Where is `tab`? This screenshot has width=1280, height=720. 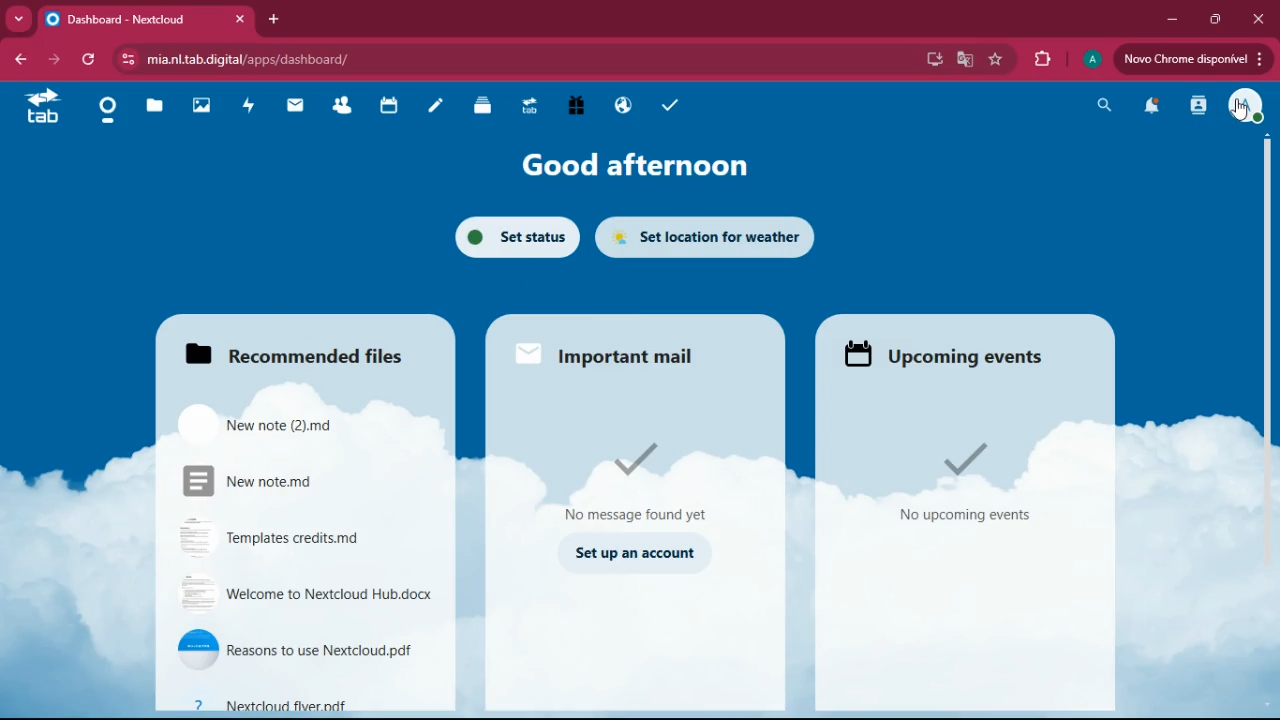 tab is located at coordinates (42, 110).